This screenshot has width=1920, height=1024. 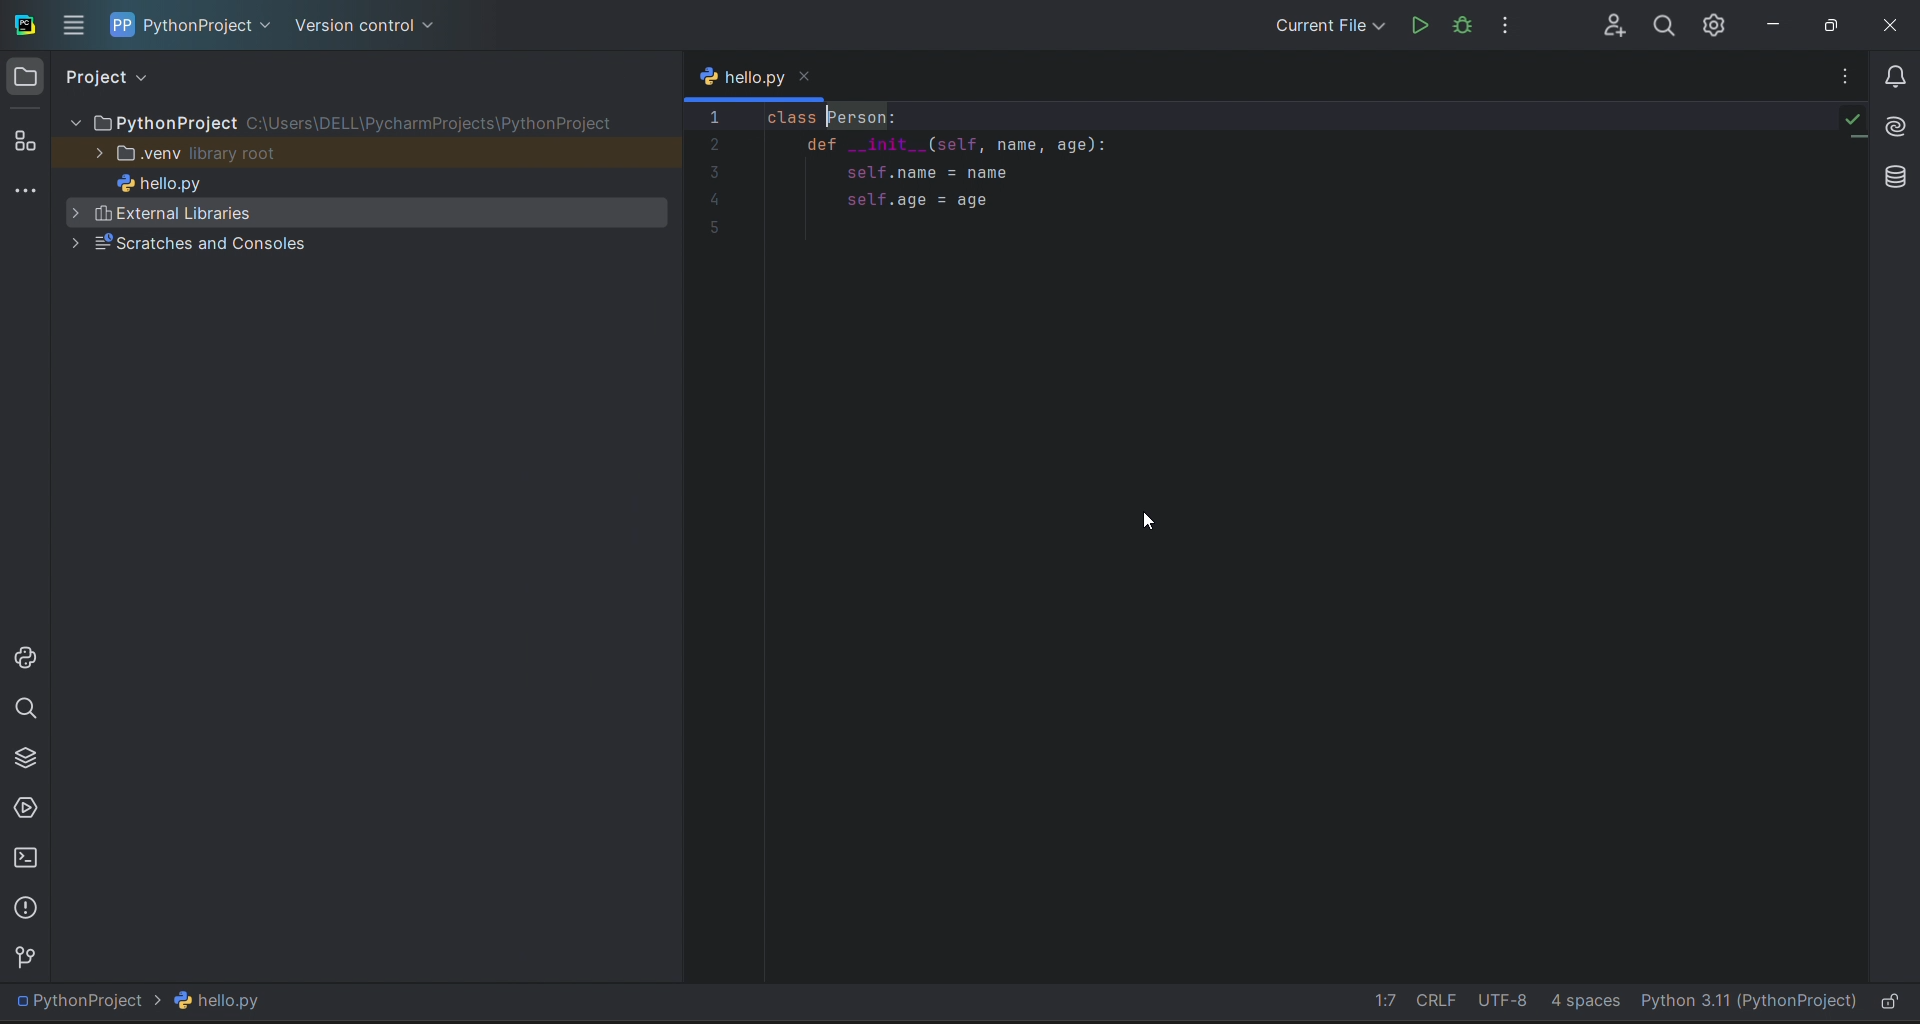 I want to click on database, so click(x=1897, y=178).